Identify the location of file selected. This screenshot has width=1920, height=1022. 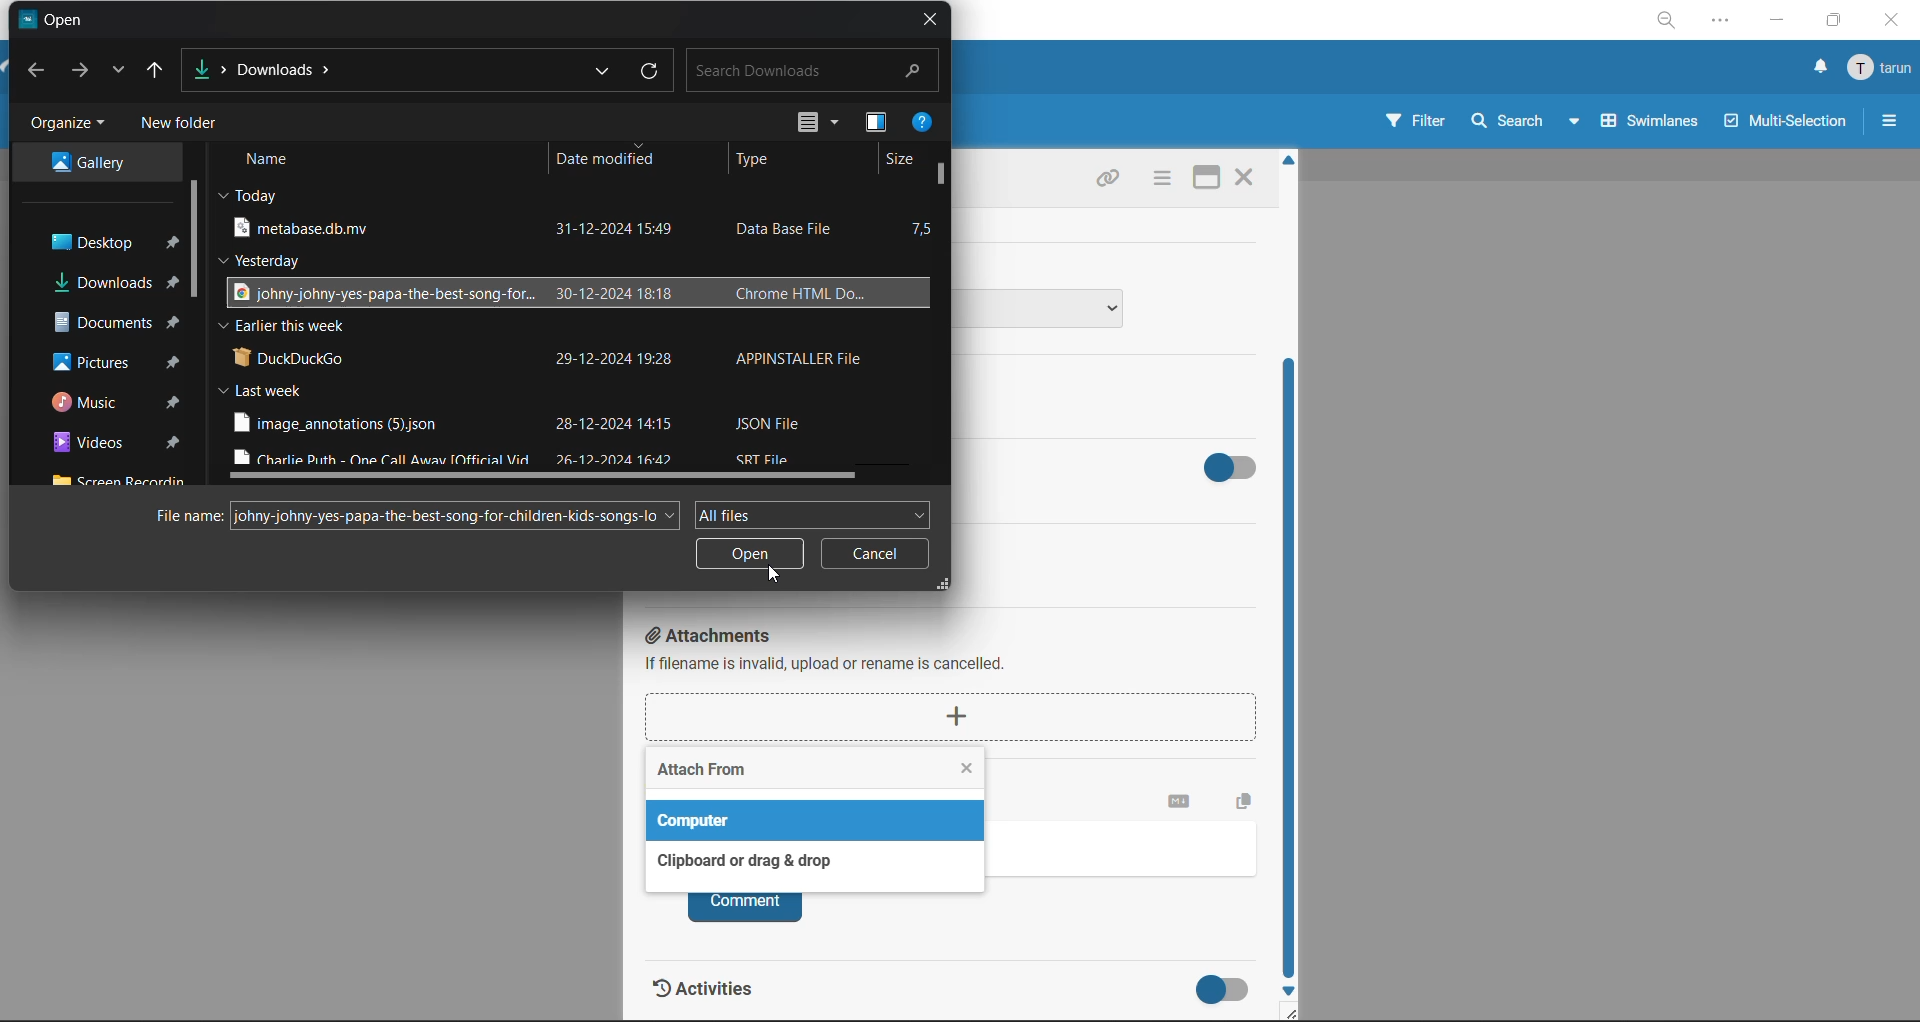
(454, 515).